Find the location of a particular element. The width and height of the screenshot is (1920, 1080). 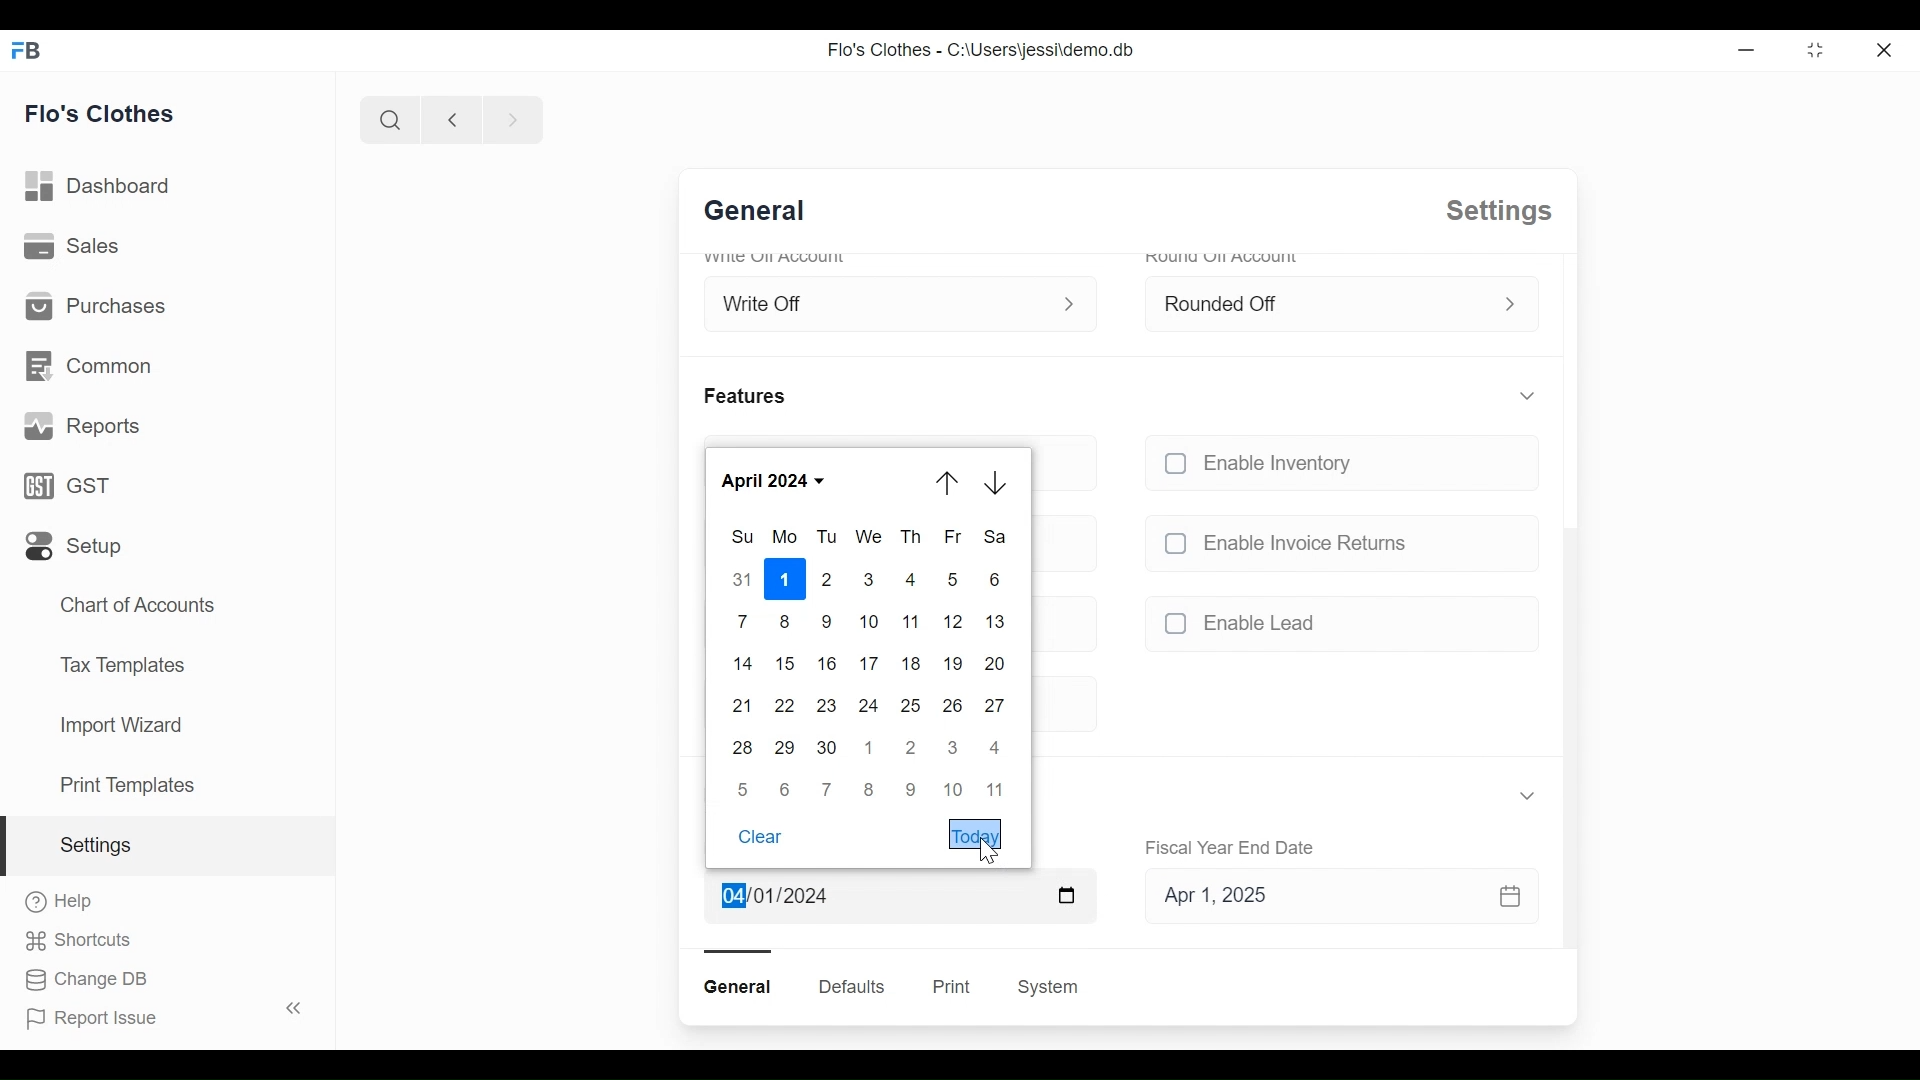

Setup is located at coordinates (76, 546).